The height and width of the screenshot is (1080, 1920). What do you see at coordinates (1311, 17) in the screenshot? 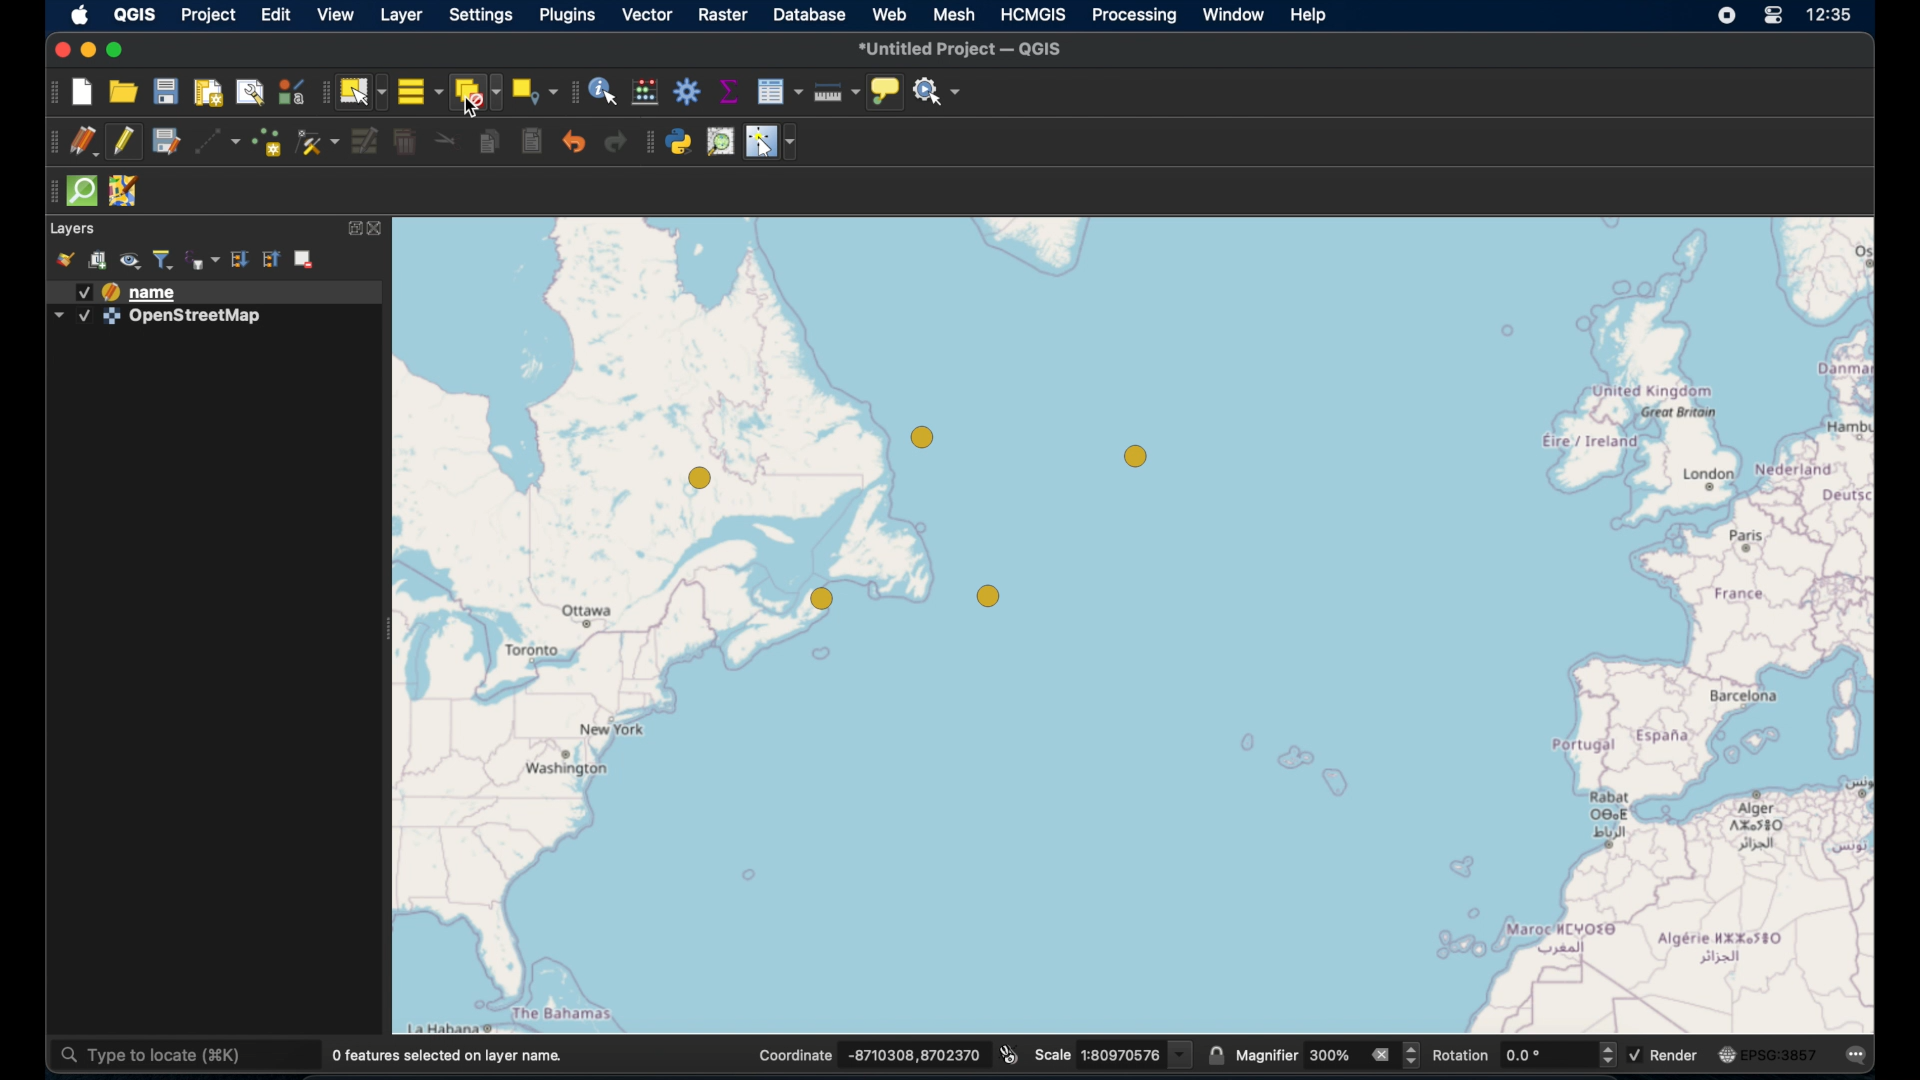
I see `help` at bounding box center [1311, 17].